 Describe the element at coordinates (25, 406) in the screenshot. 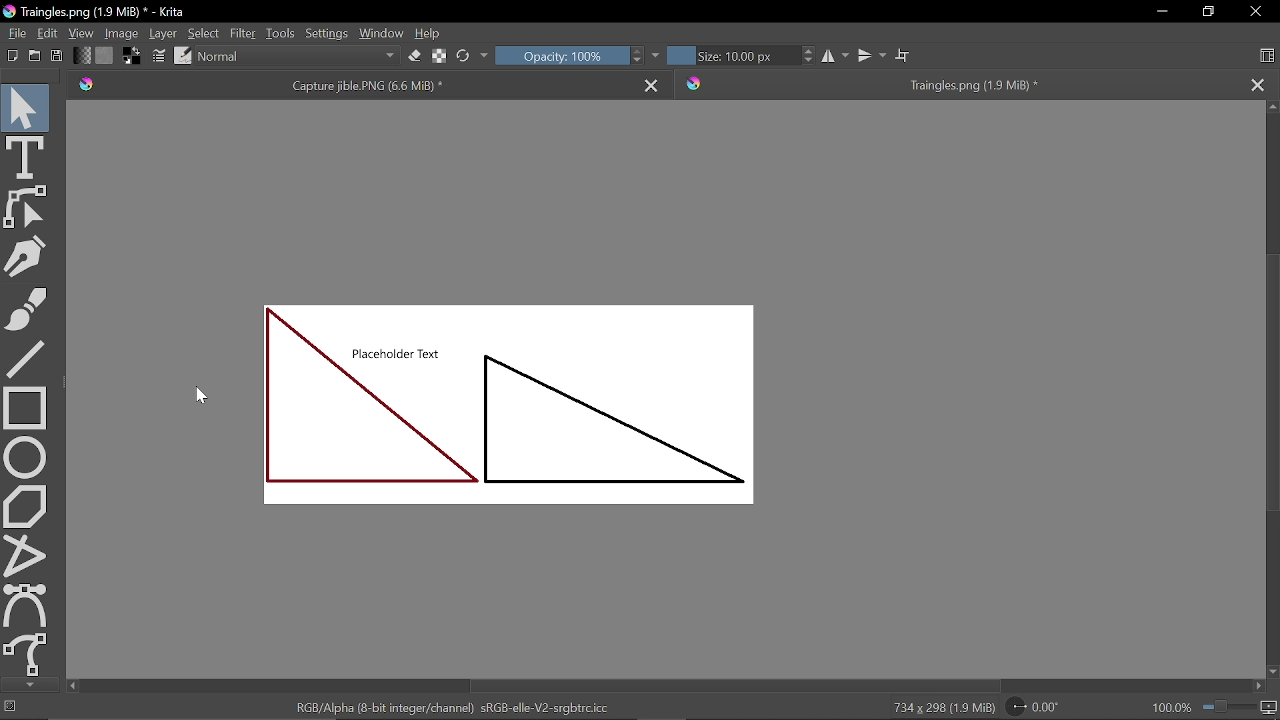

I see `Rectangle tool` at that location.